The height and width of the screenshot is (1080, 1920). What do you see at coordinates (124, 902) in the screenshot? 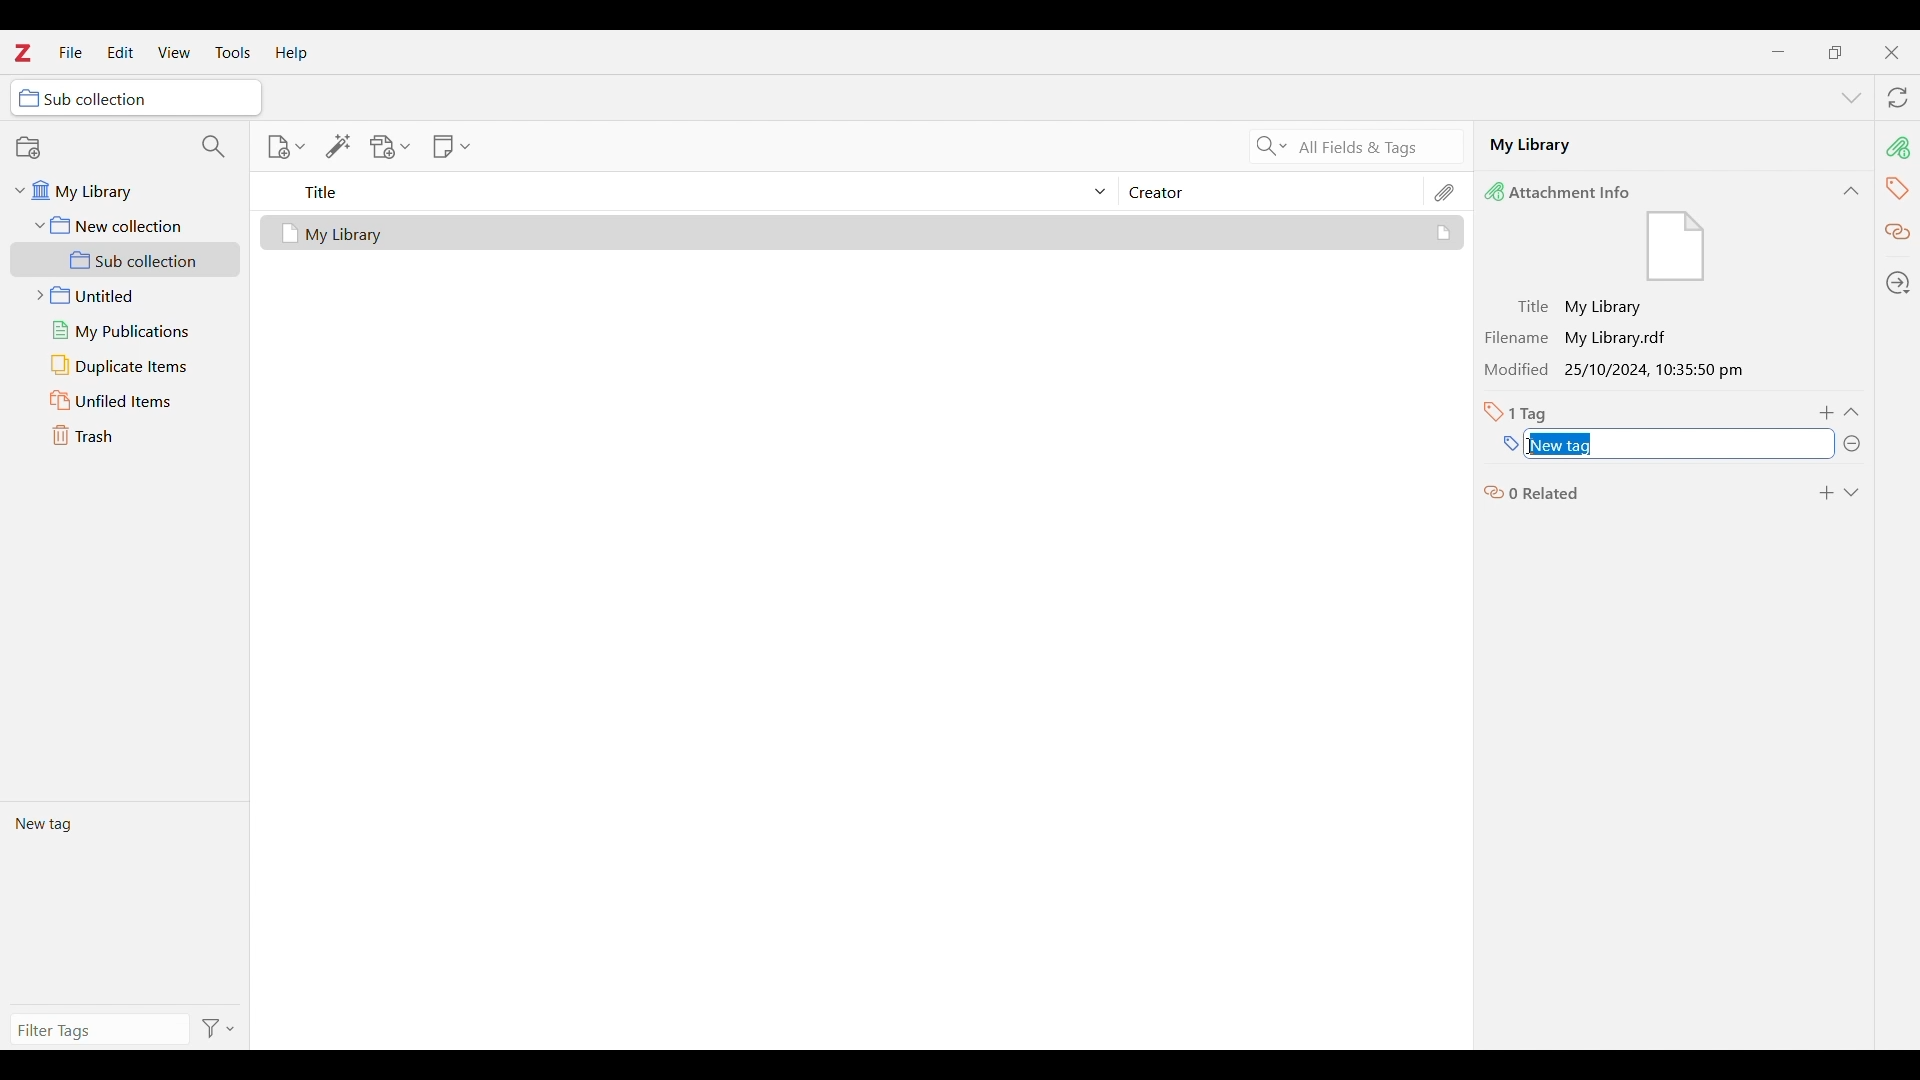
I see `Current tags` at bounding box center [124, 902].